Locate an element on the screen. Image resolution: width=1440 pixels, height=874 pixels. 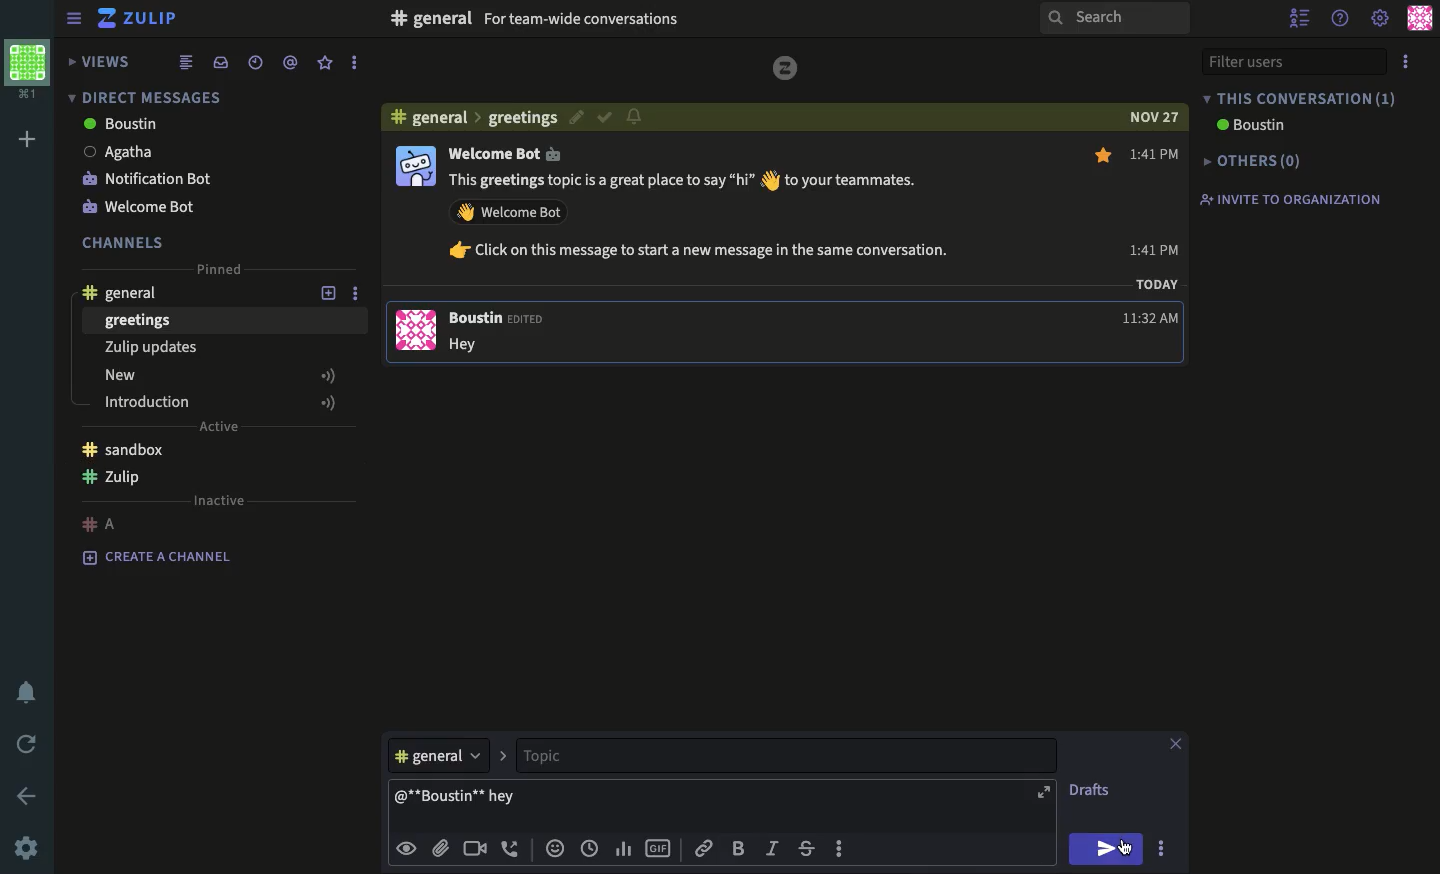
edit is located at coordinates (573, 117).